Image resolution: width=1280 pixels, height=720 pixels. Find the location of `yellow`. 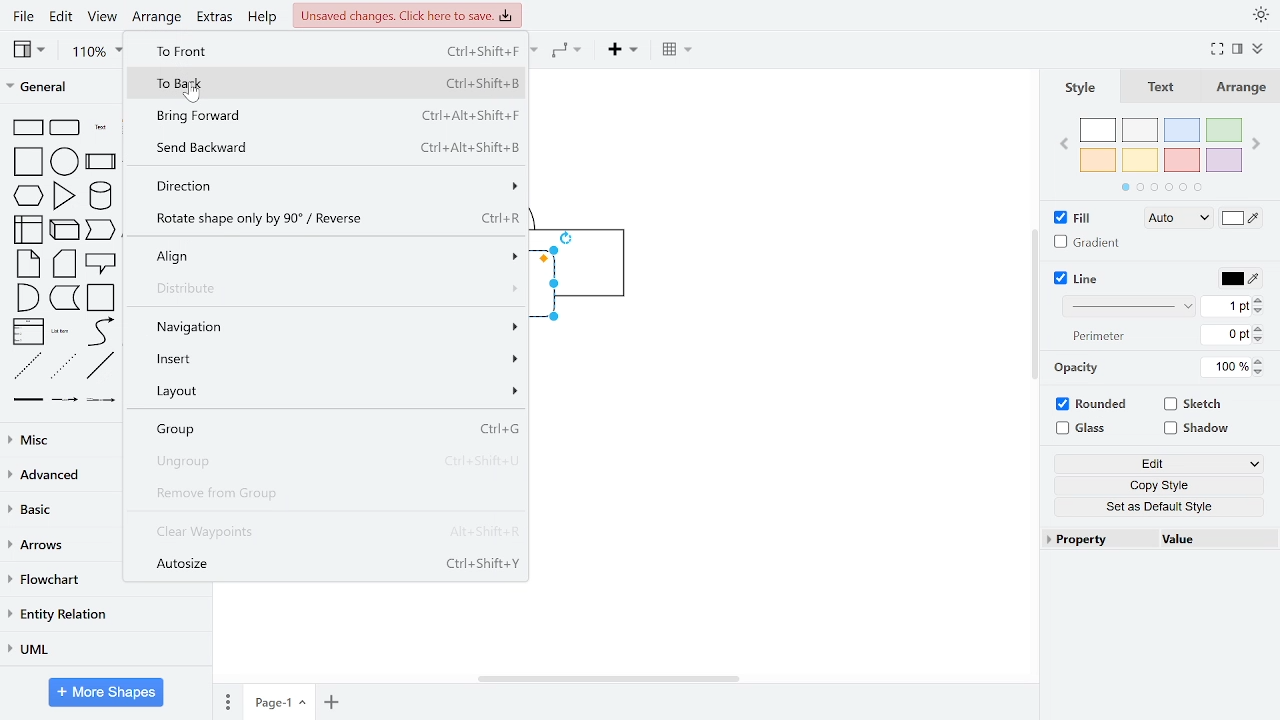

yellow is located at coordinates (1141, 159).